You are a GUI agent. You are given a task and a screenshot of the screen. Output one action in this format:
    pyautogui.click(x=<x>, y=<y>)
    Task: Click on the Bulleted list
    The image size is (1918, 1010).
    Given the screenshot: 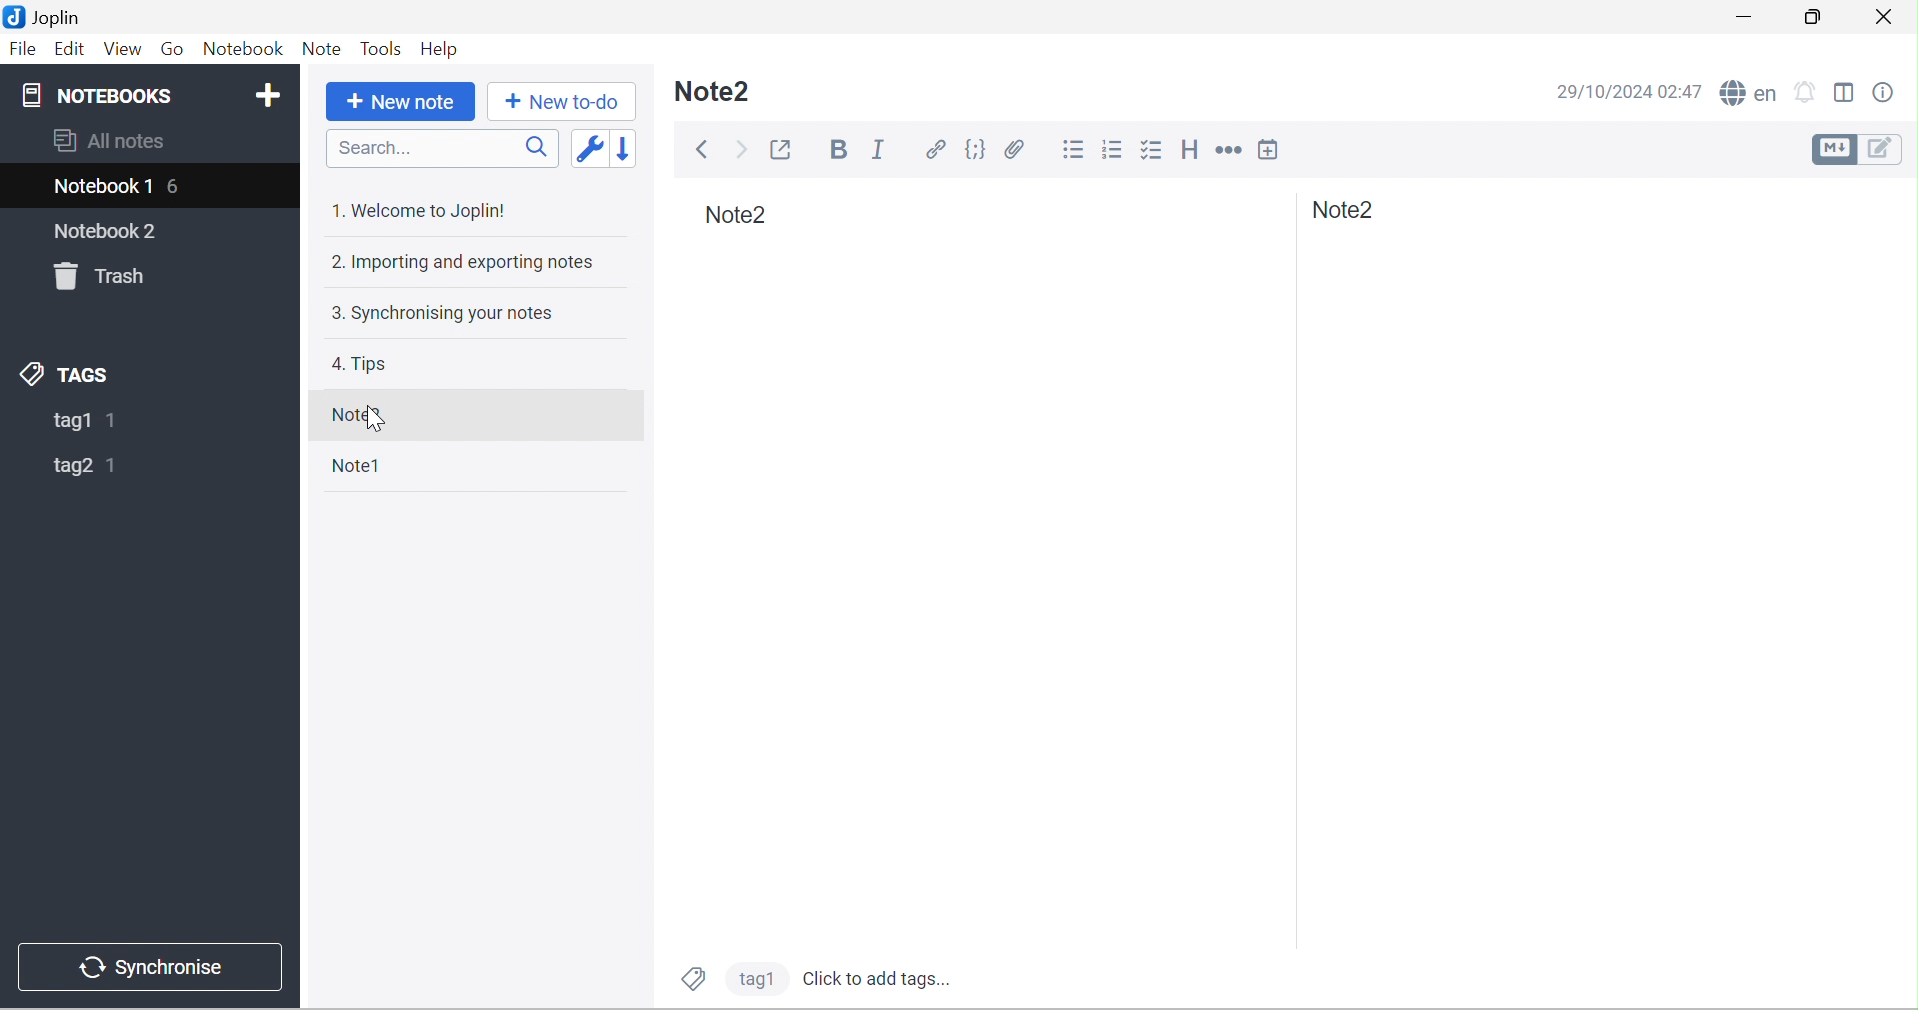 What is the action you would take?
    pyautogui.click(x=1072, y=152)
    